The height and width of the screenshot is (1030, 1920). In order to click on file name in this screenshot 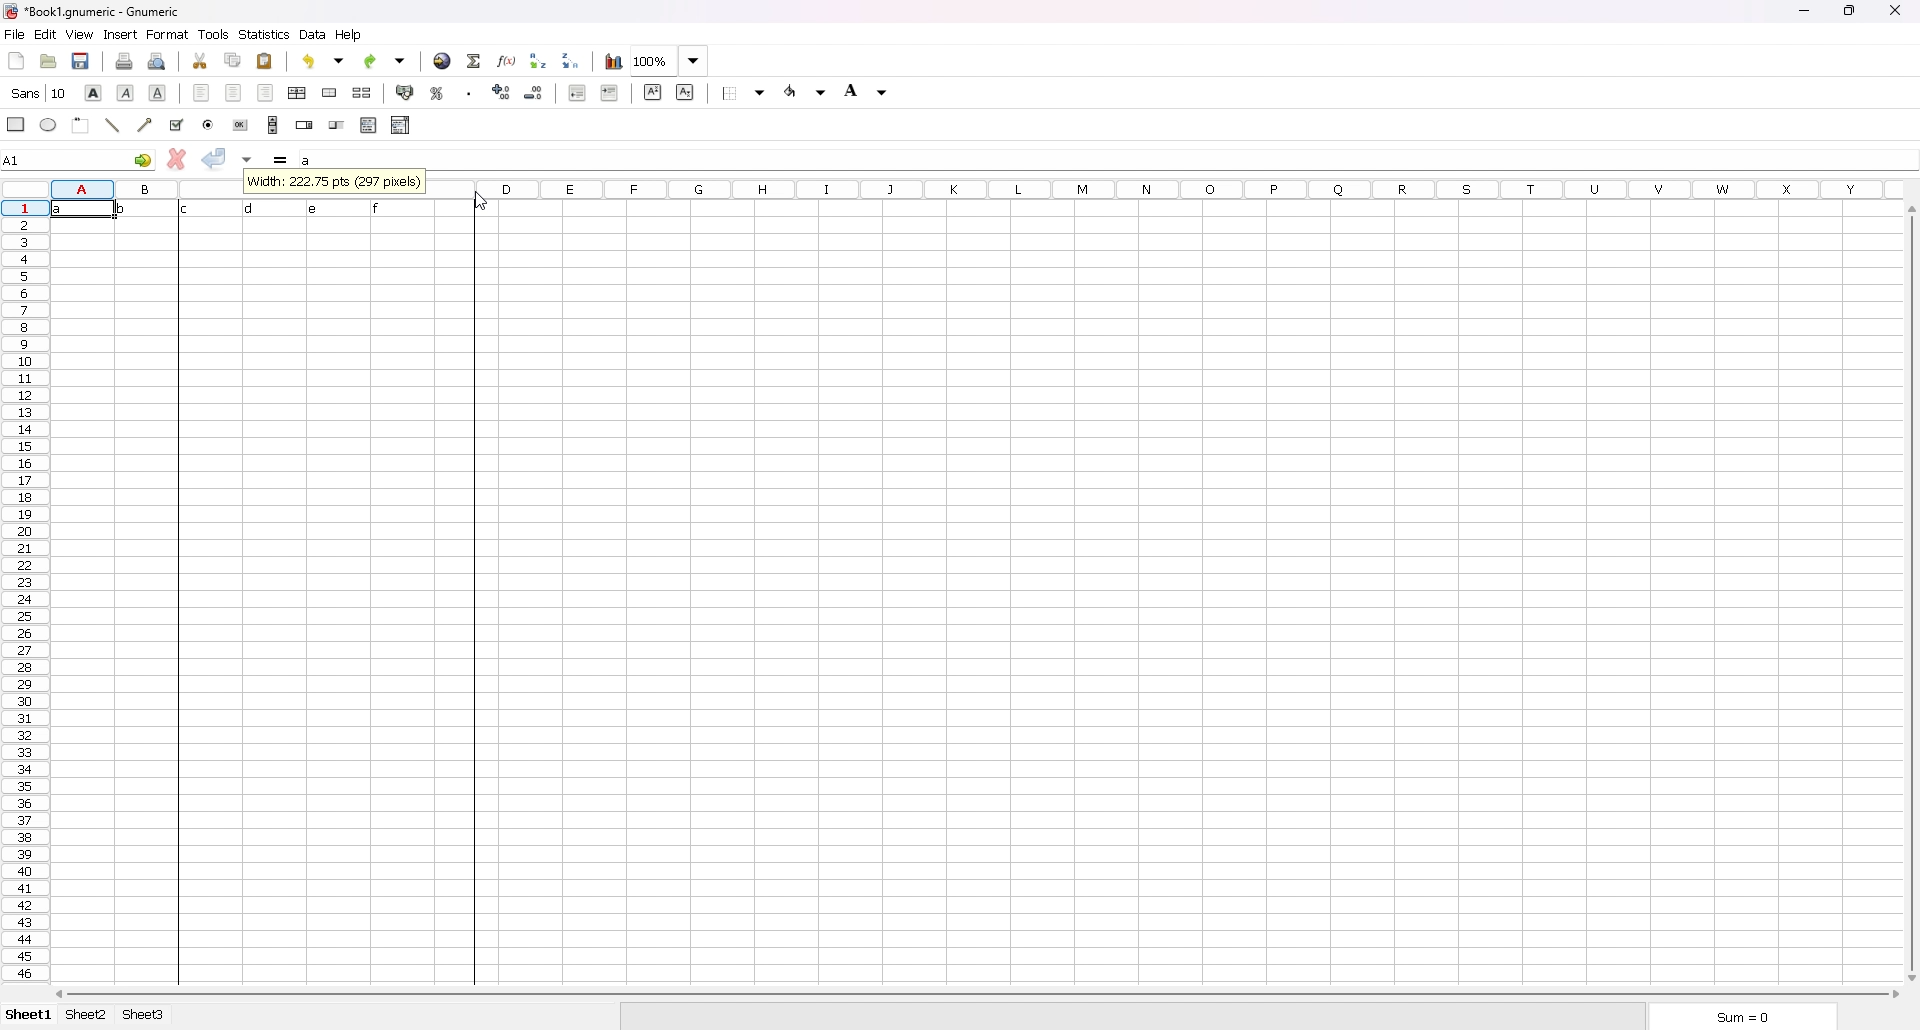, I will do `click(94, 12)`.